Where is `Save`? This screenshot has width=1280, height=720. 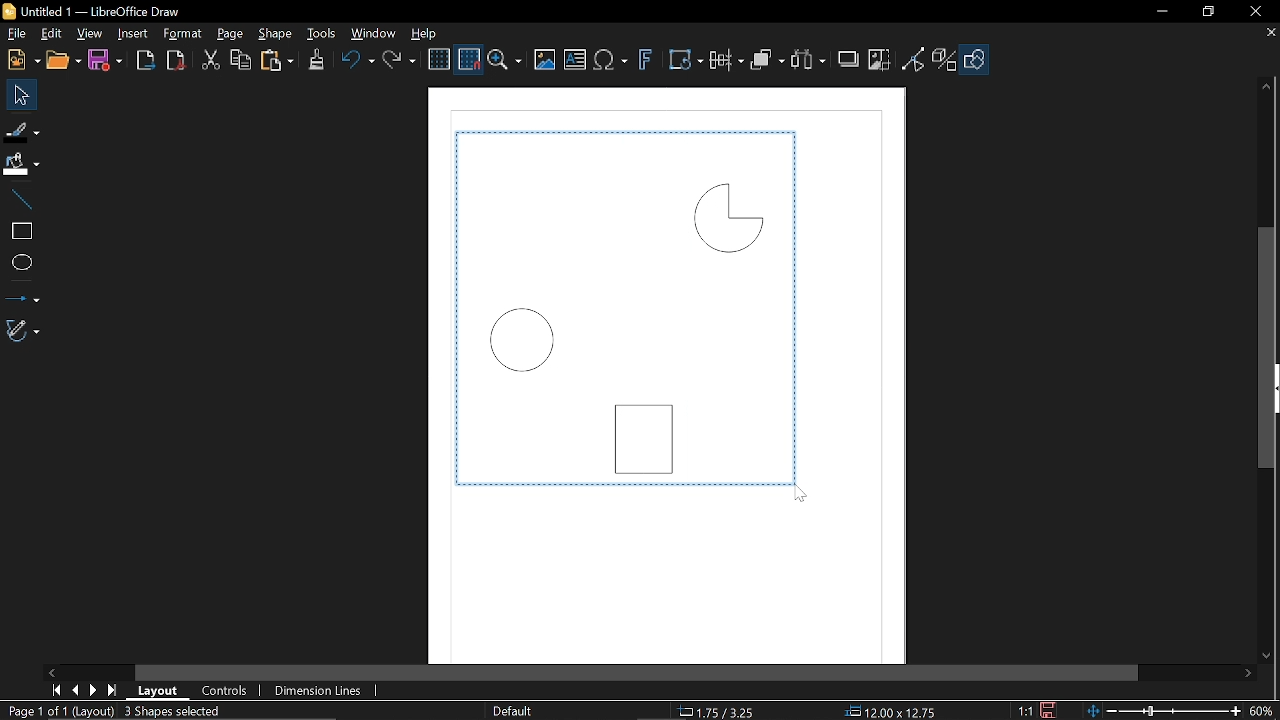
Save is located at coordinates (104, 61).